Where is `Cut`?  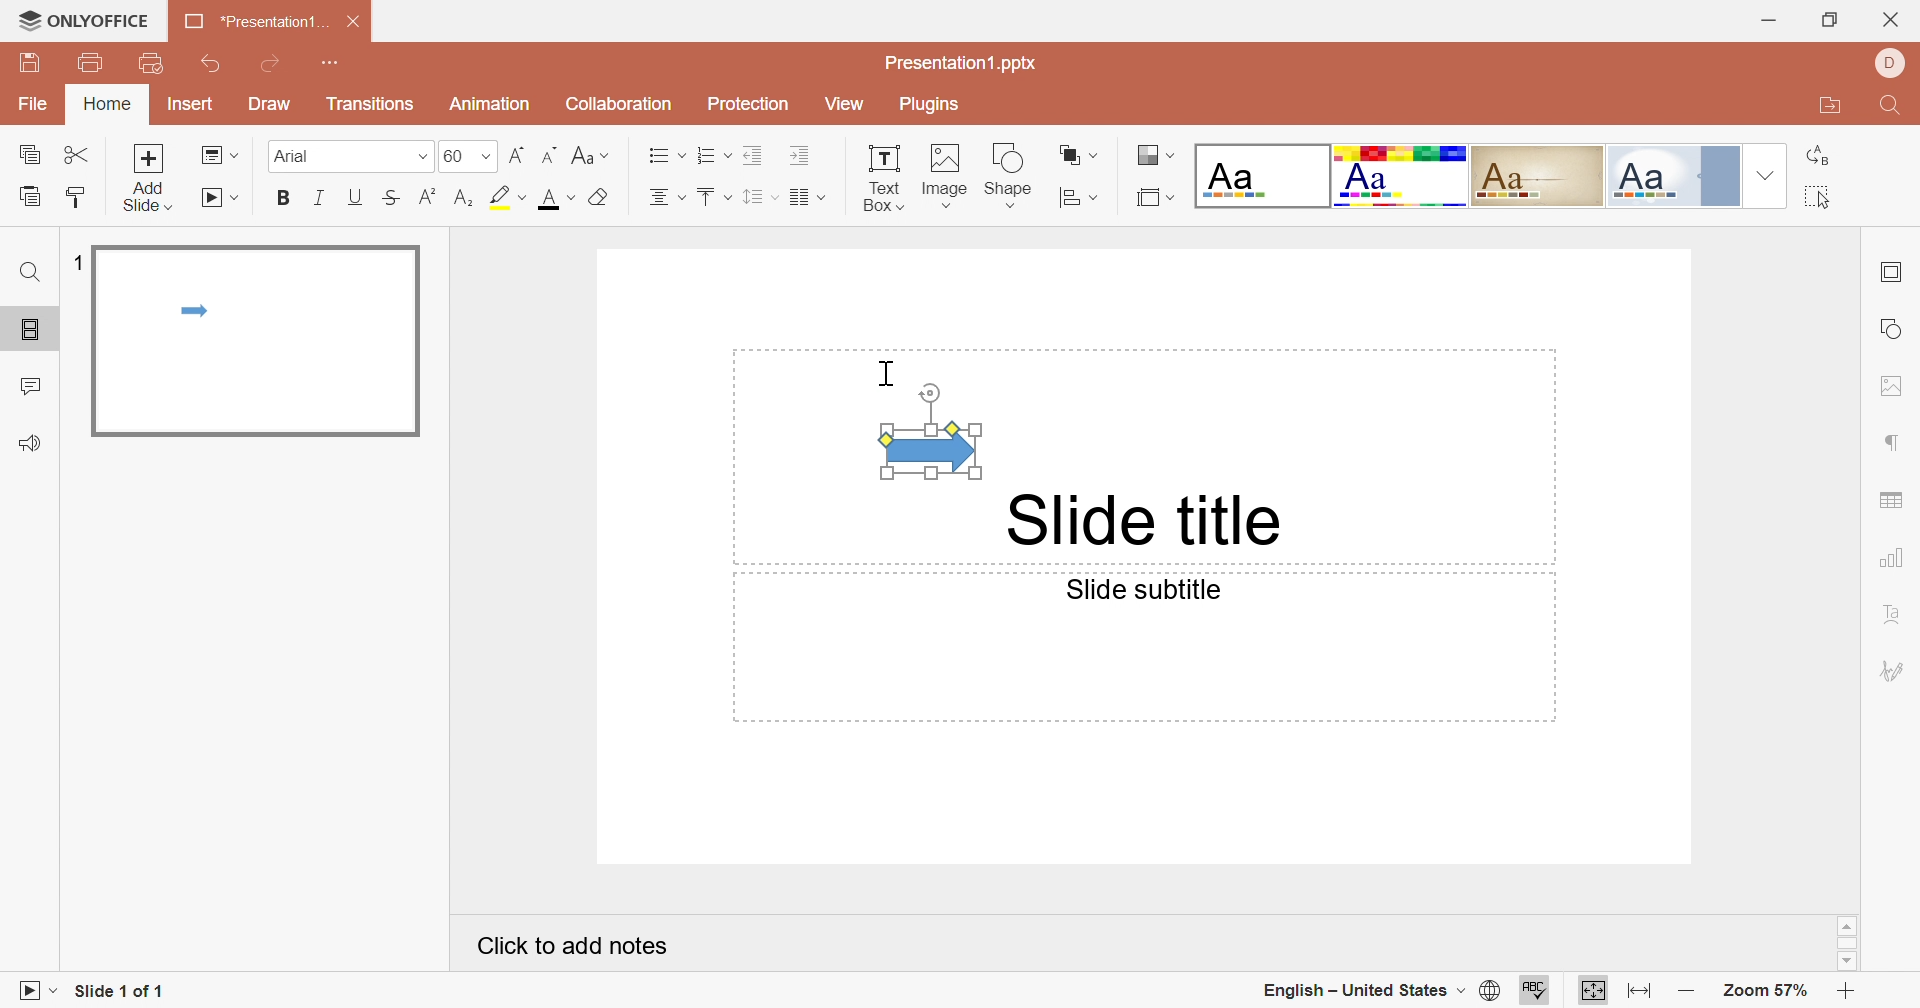 Cut is located at coordinates (77, 156).